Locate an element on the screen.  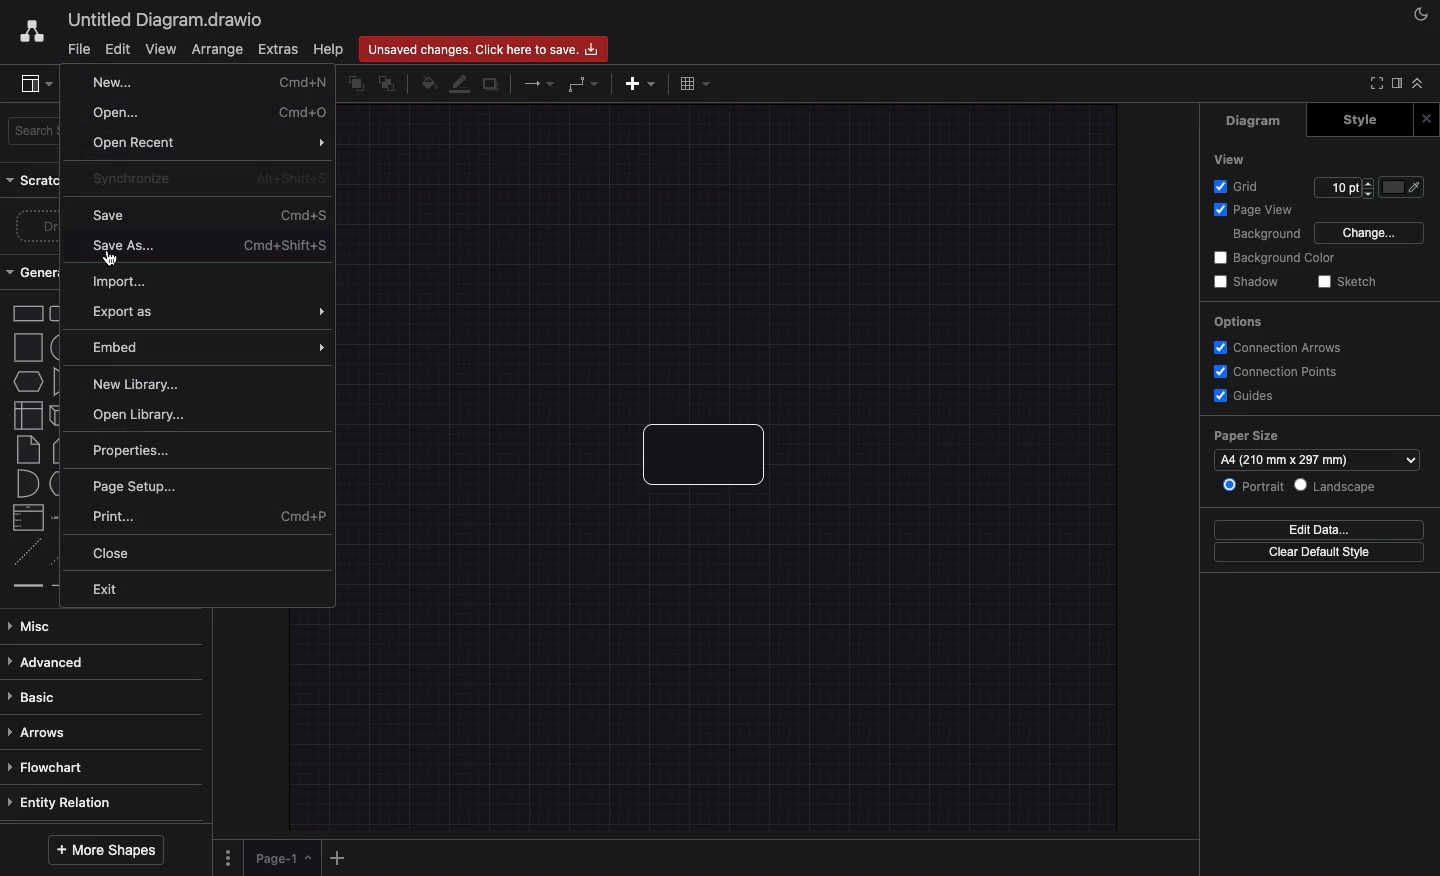
Diagram is located at coordinates (1256, 120).